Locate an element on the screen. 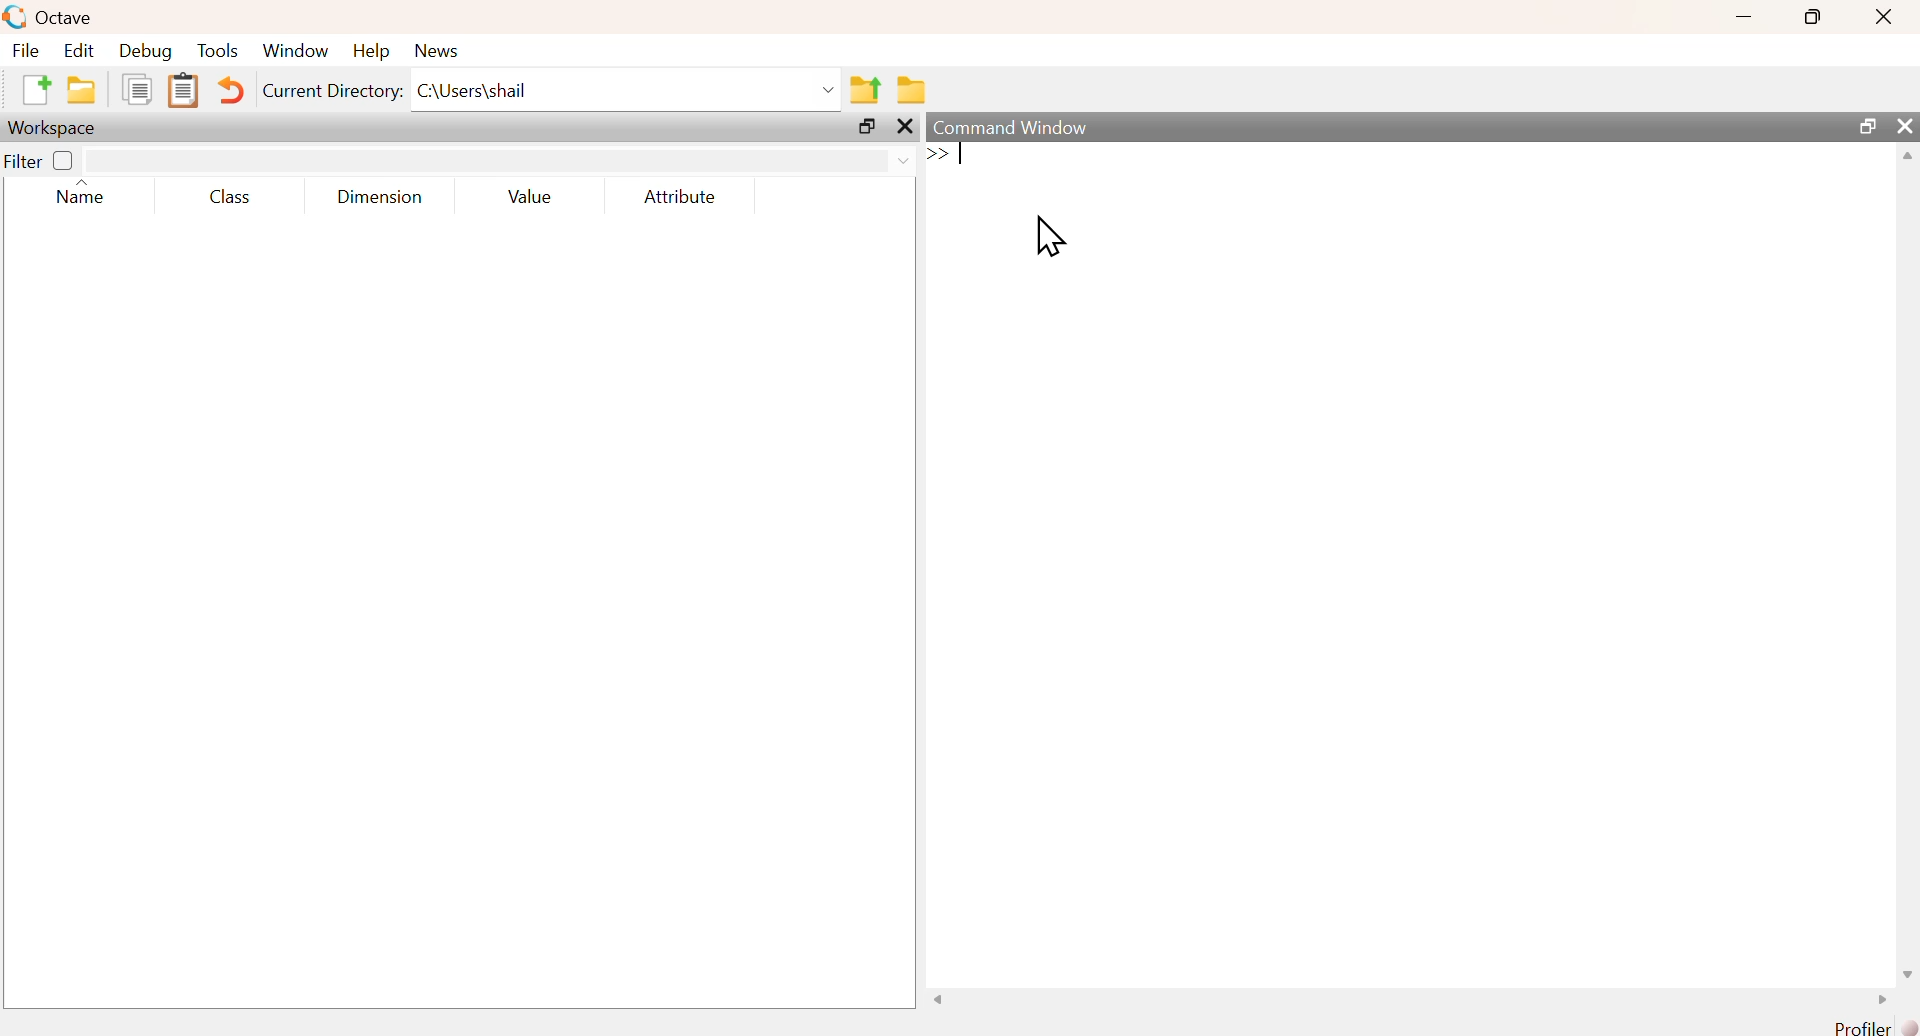  Value is located at coordinates (531, 197).